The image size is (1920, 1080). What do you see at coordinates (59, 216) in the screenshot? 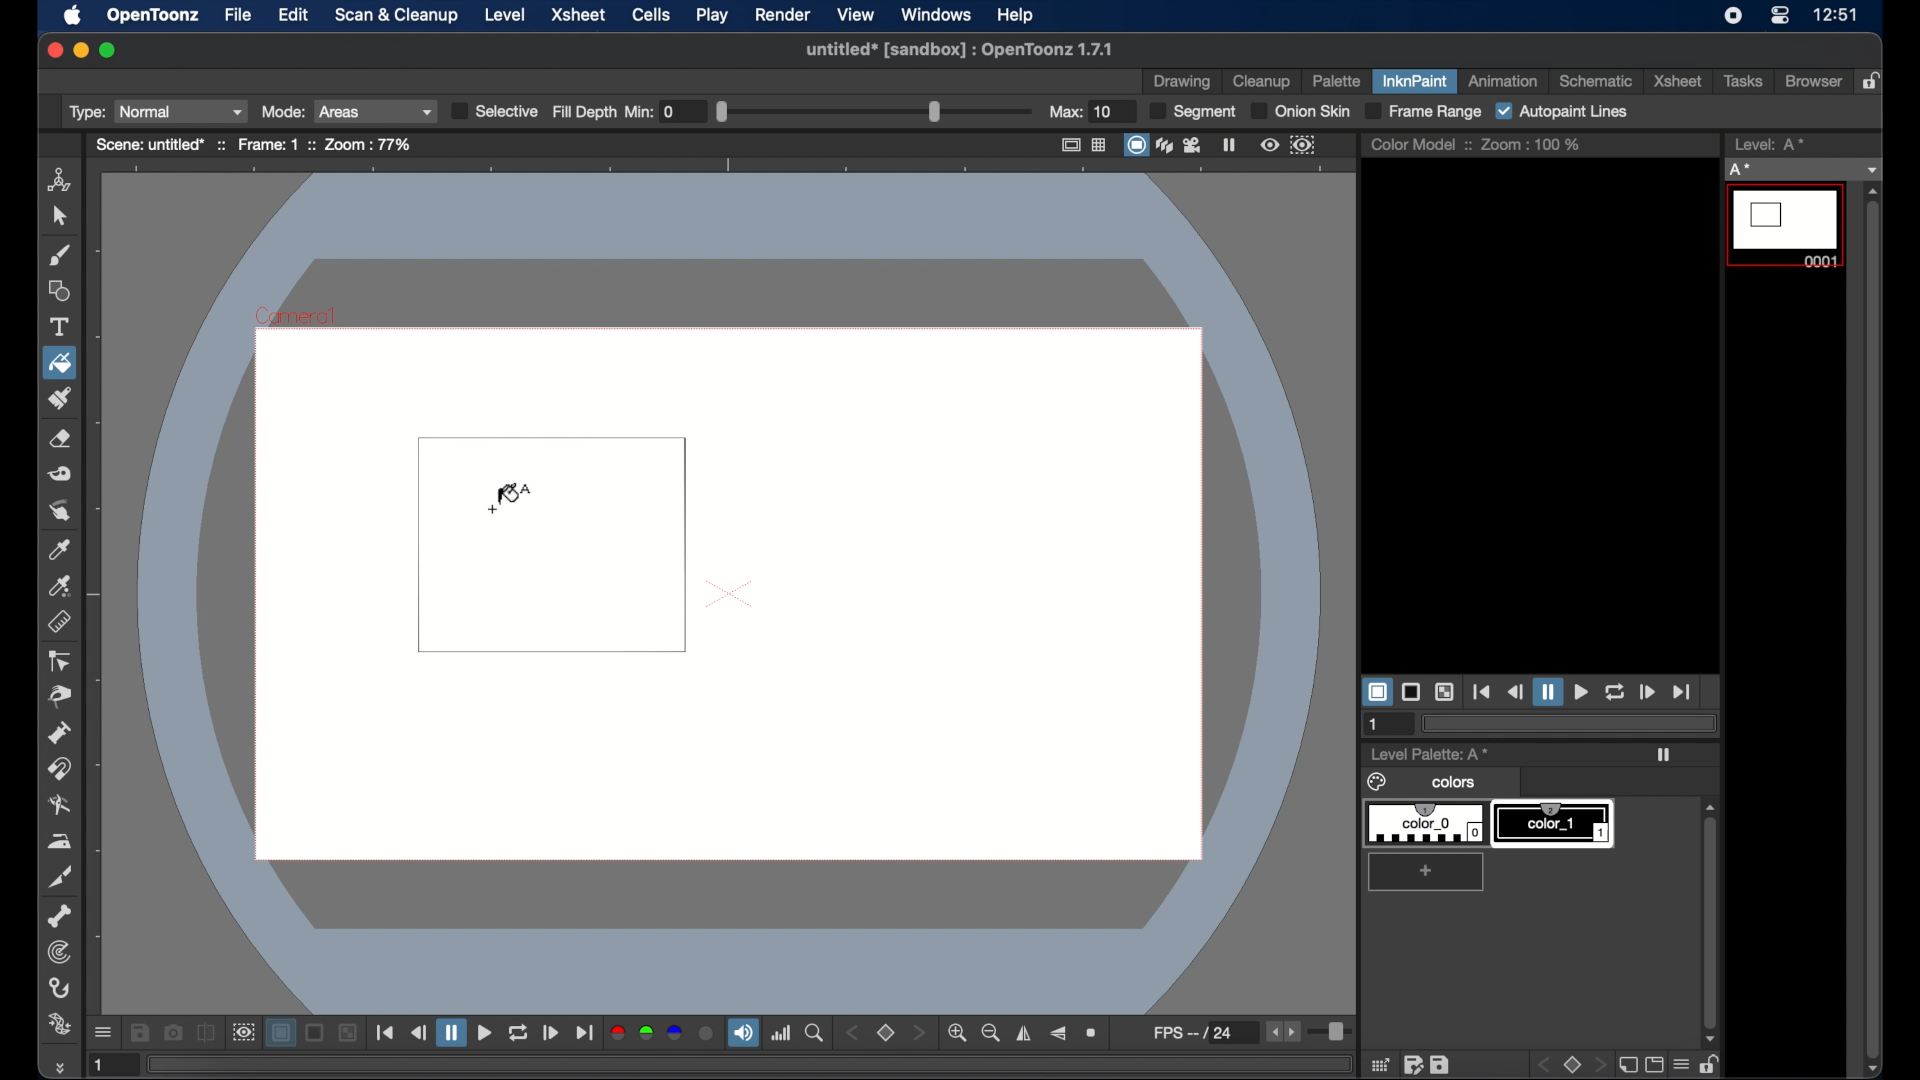
I see `cursor tool` at bounding box center [59, 216].